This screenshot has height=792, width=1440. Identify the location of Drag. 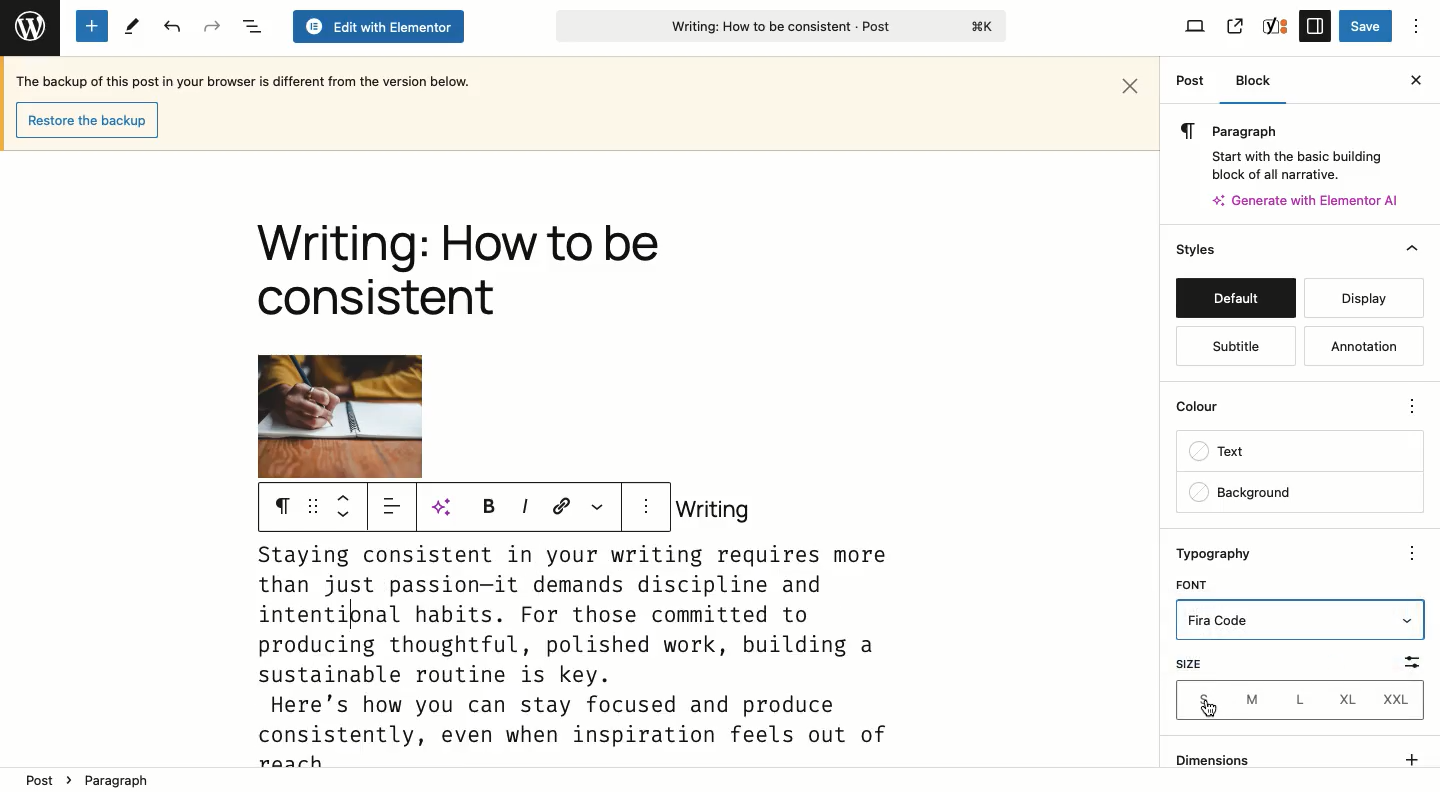
(313, 507).